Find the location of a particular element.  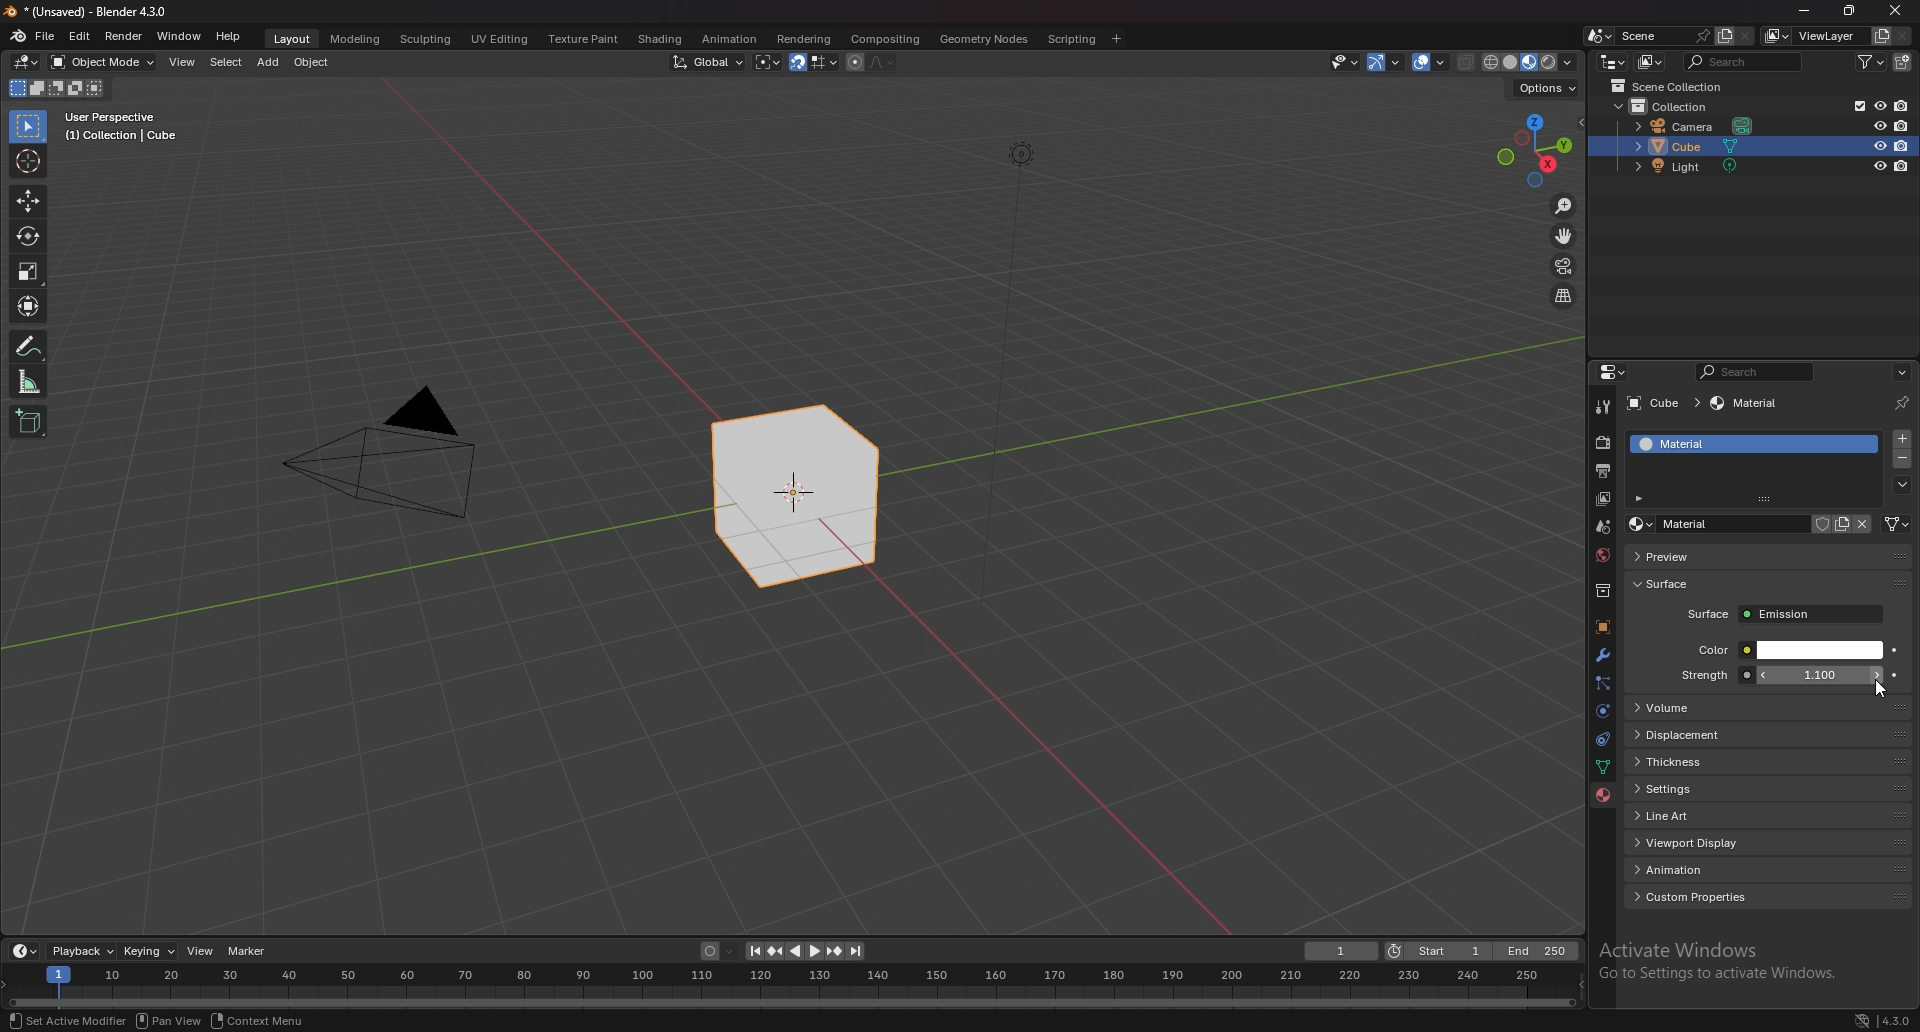

camera view is located at coordinates (1563, 267).